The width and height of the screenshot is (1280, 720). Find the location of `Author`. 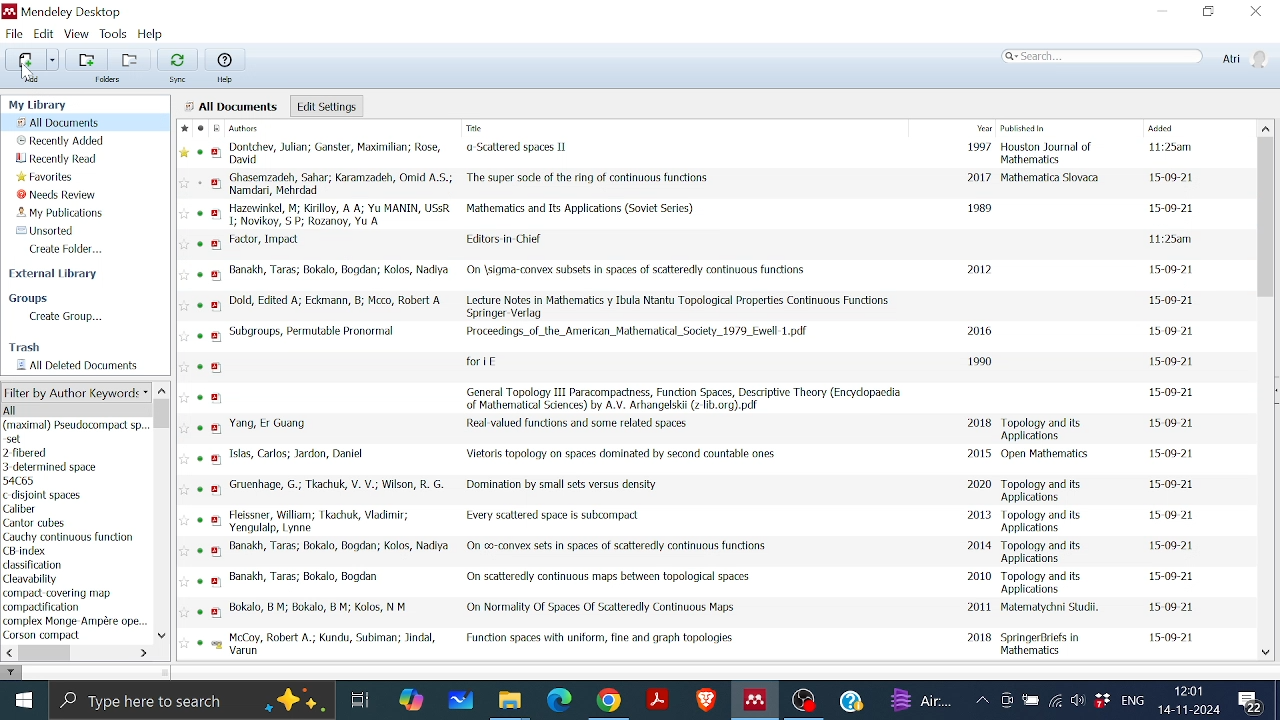

Author is located at coordinates (275, 240).